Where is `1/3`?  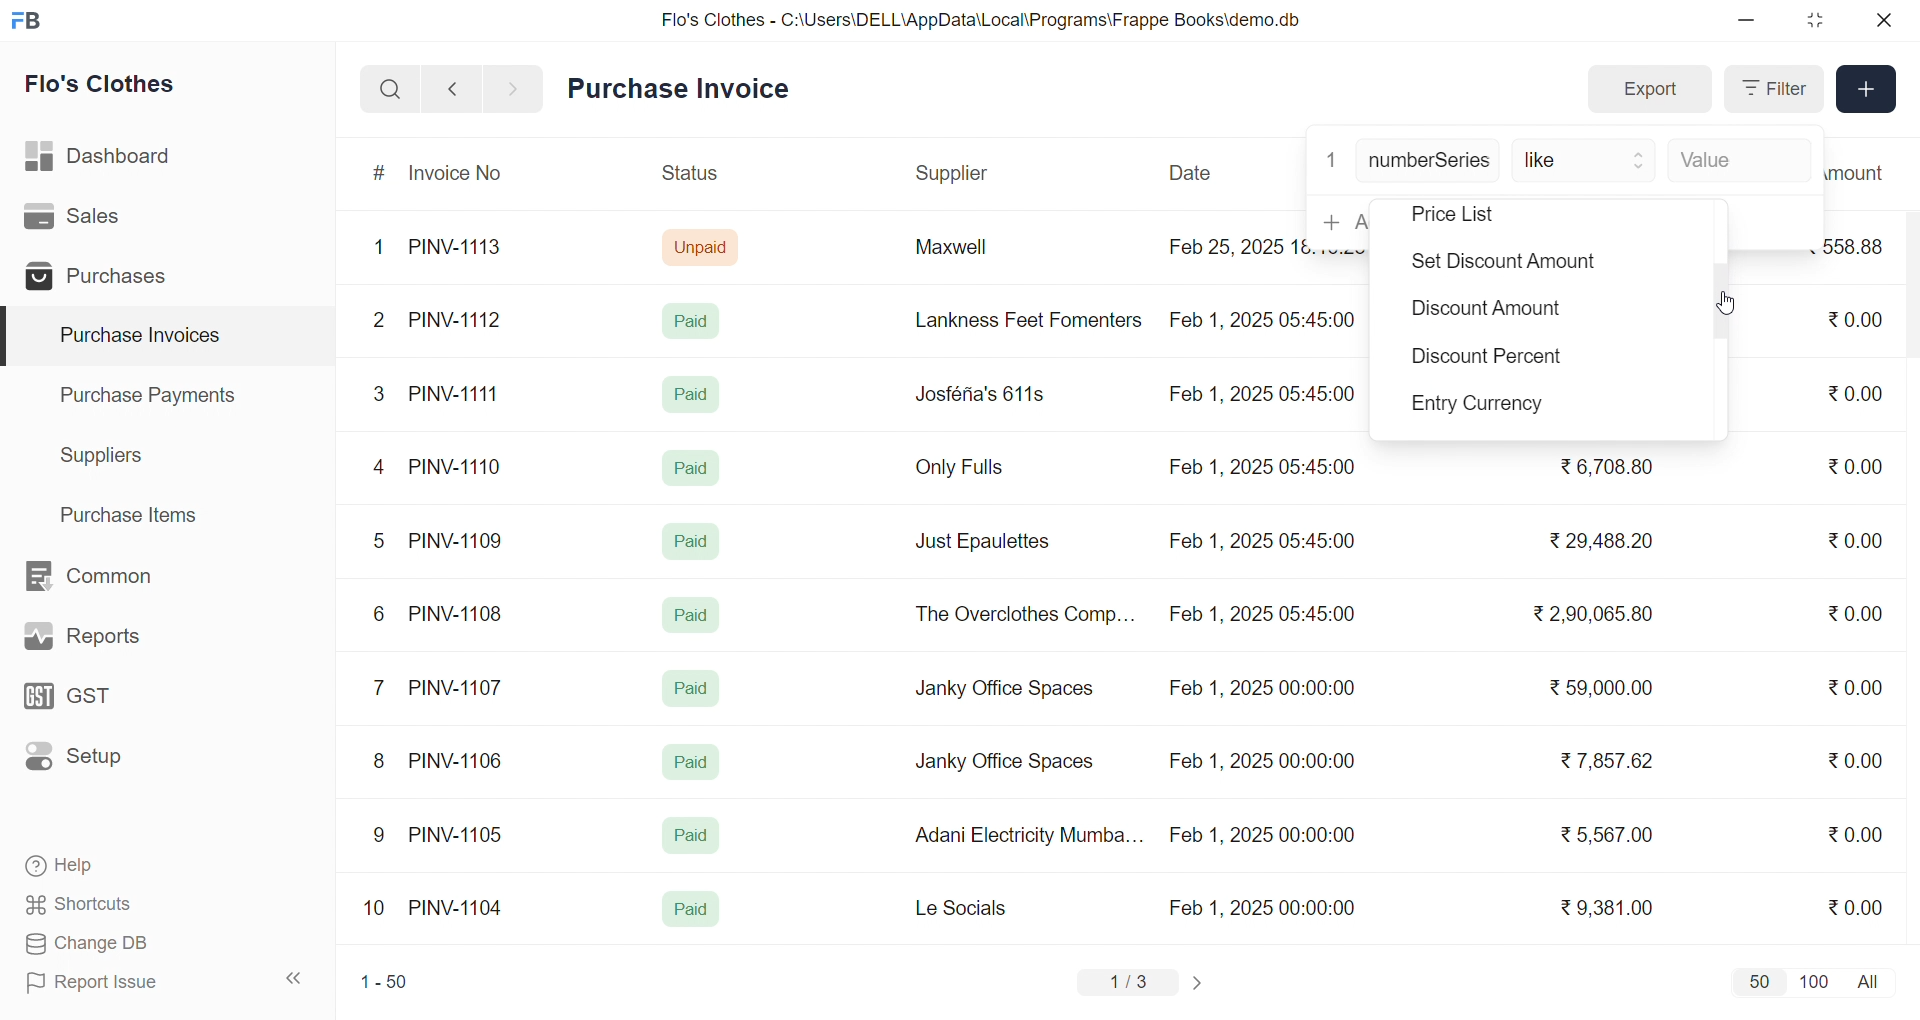 1/3 is located at coordinates (1129, 984).